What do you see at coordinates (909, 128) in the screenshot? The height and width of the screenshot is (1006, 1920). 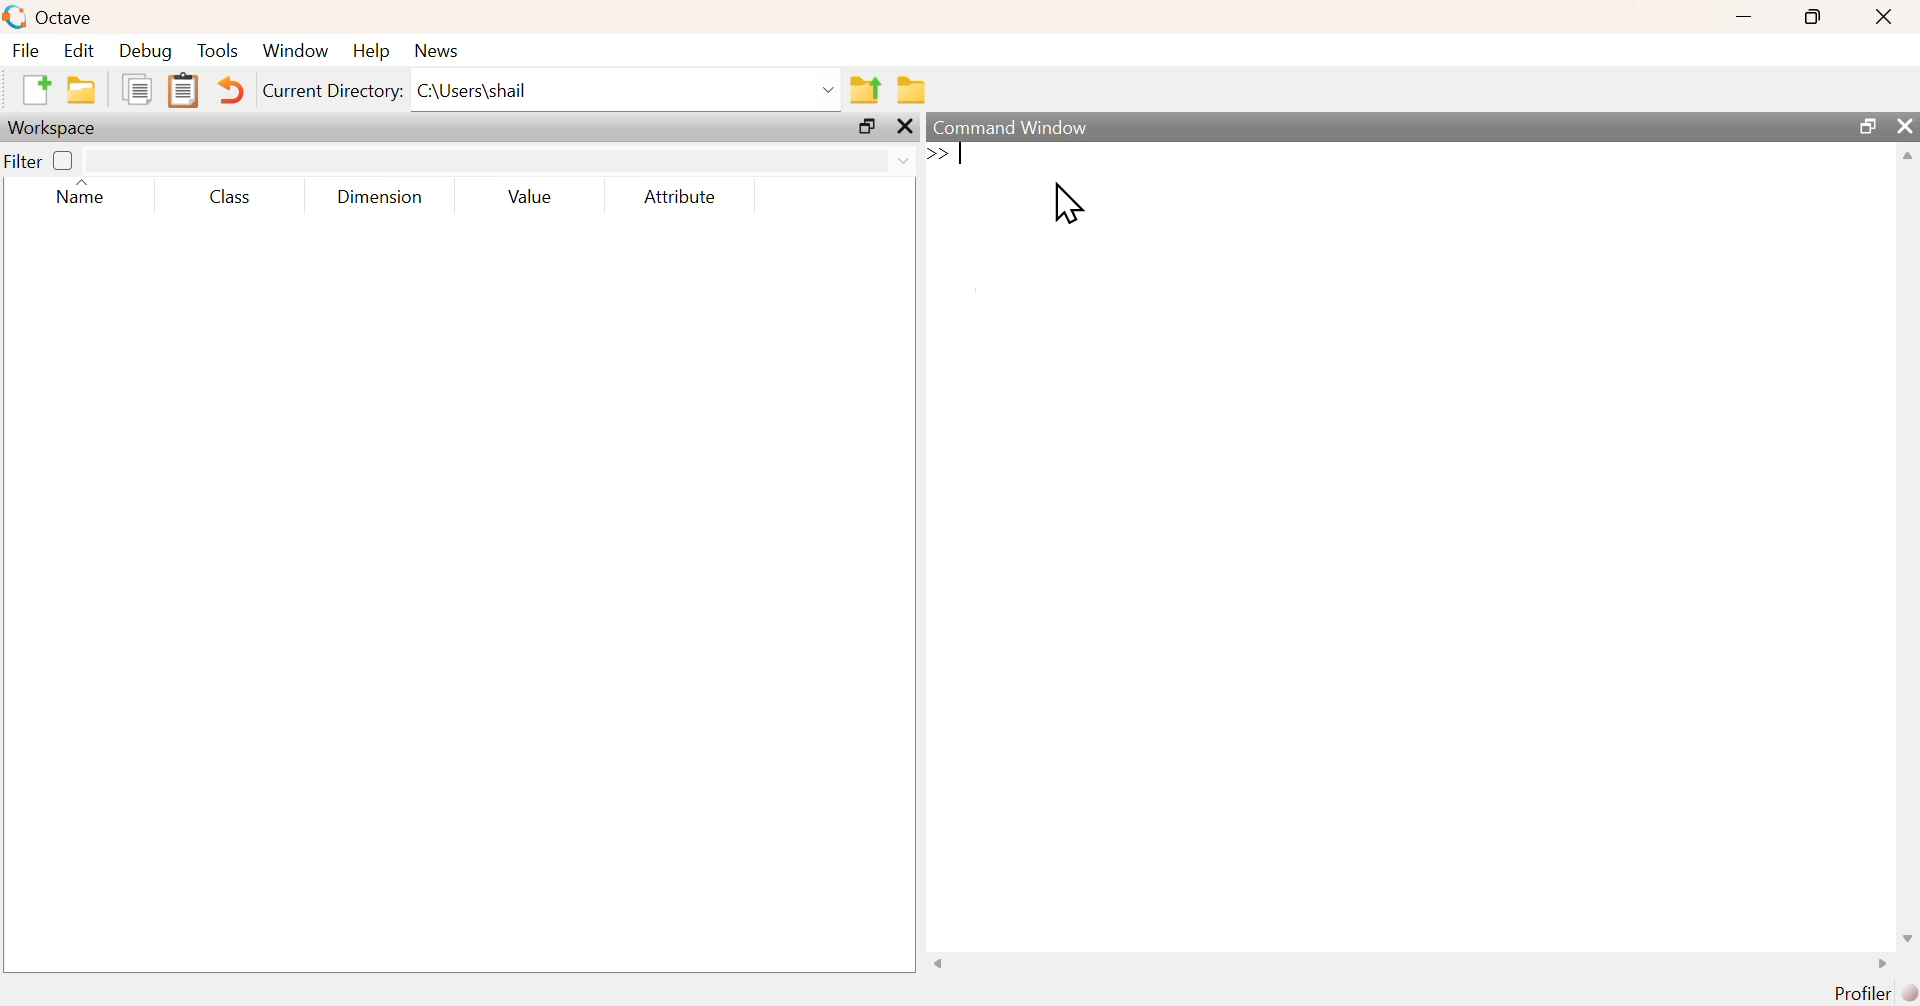 I see `Close` at bounding box center [909, 128].